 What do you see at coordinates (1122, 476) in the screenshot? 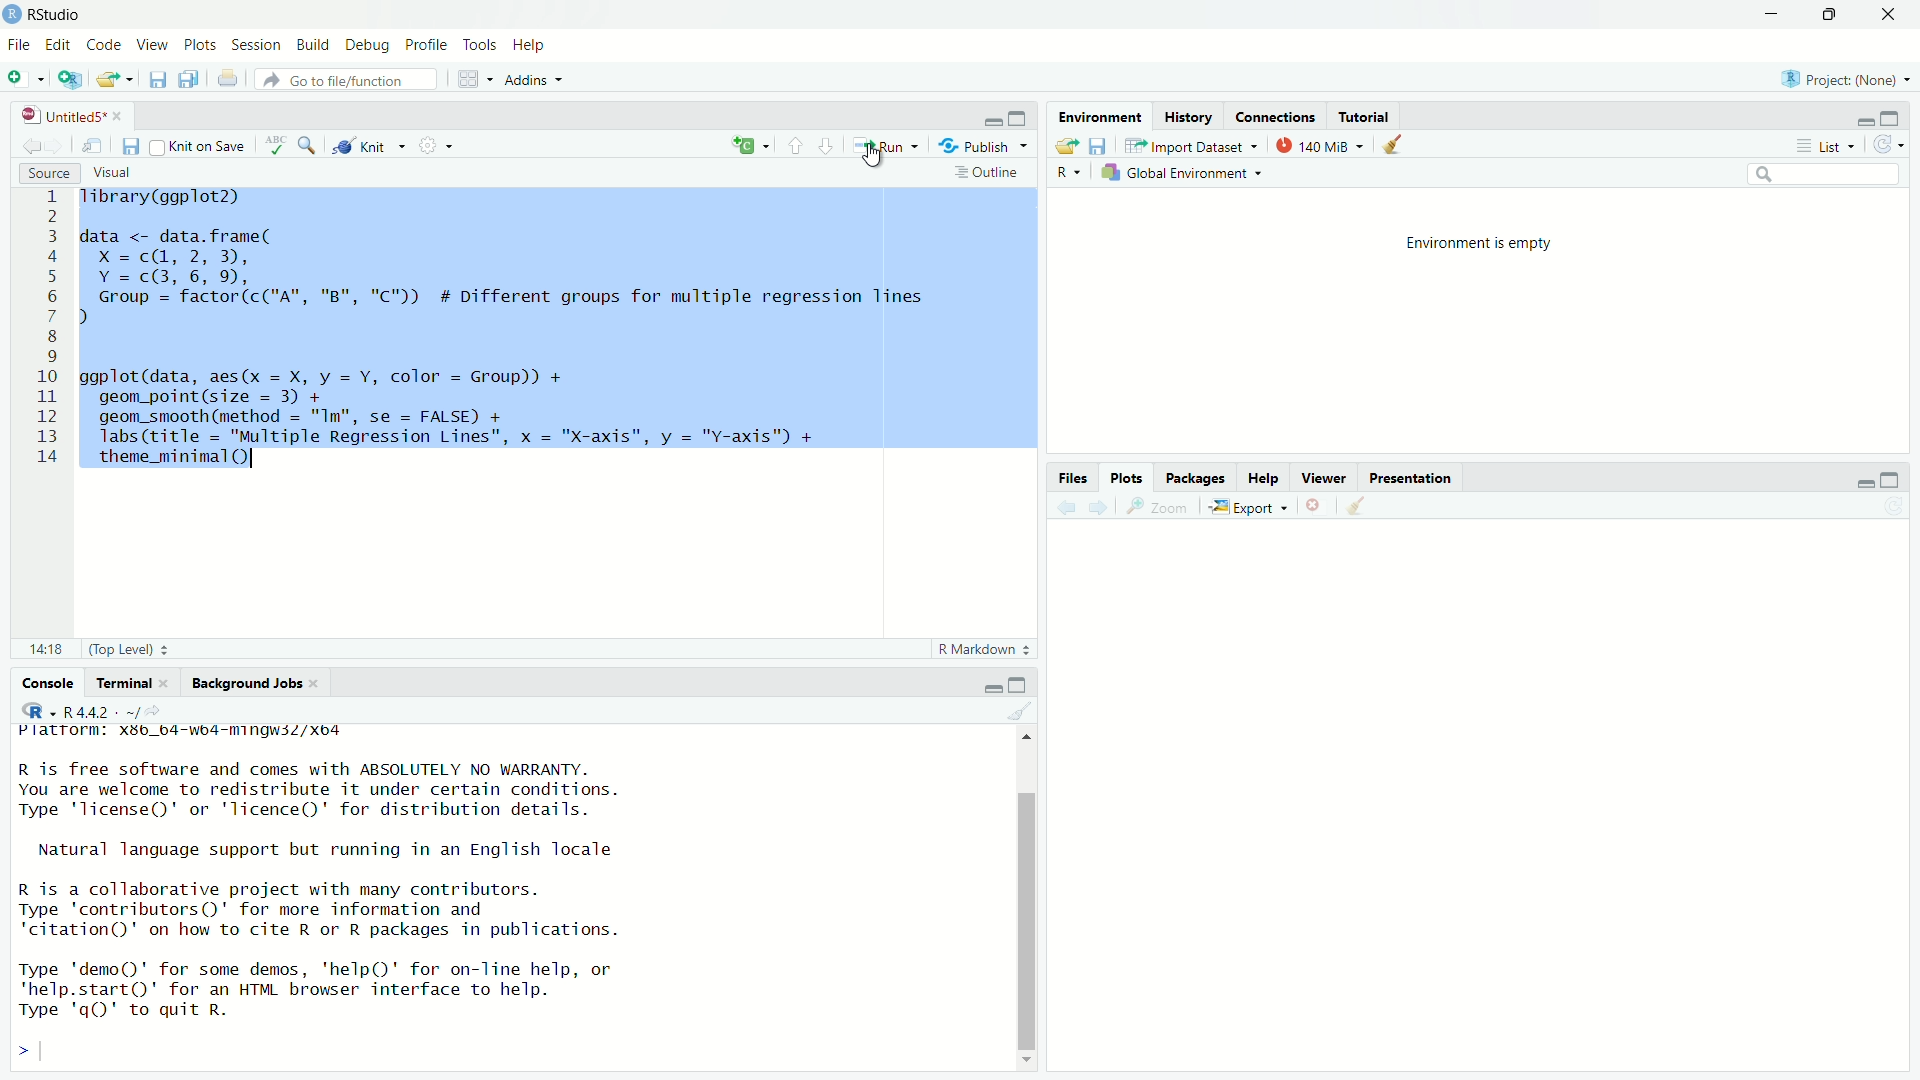
I see `Plots` at bounding box center [1122, 476].